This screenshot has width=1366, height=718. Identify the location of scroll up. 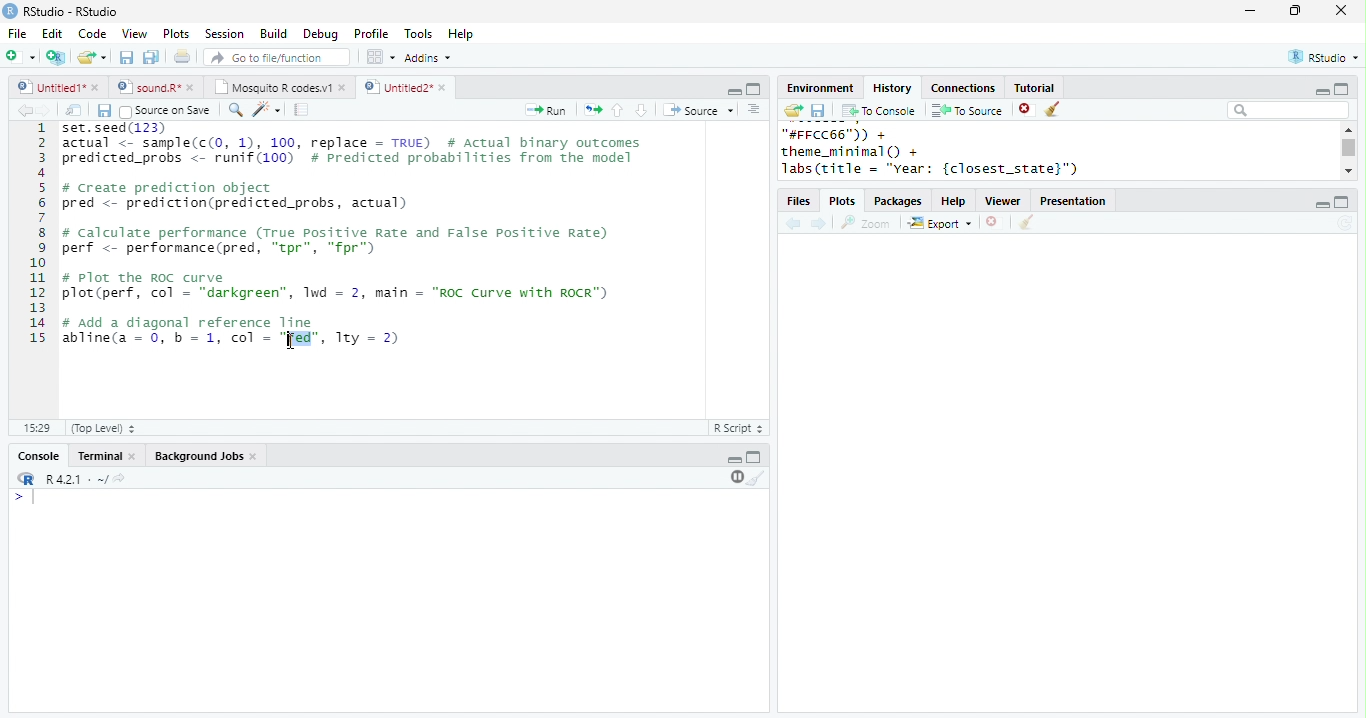
(1347, 129).